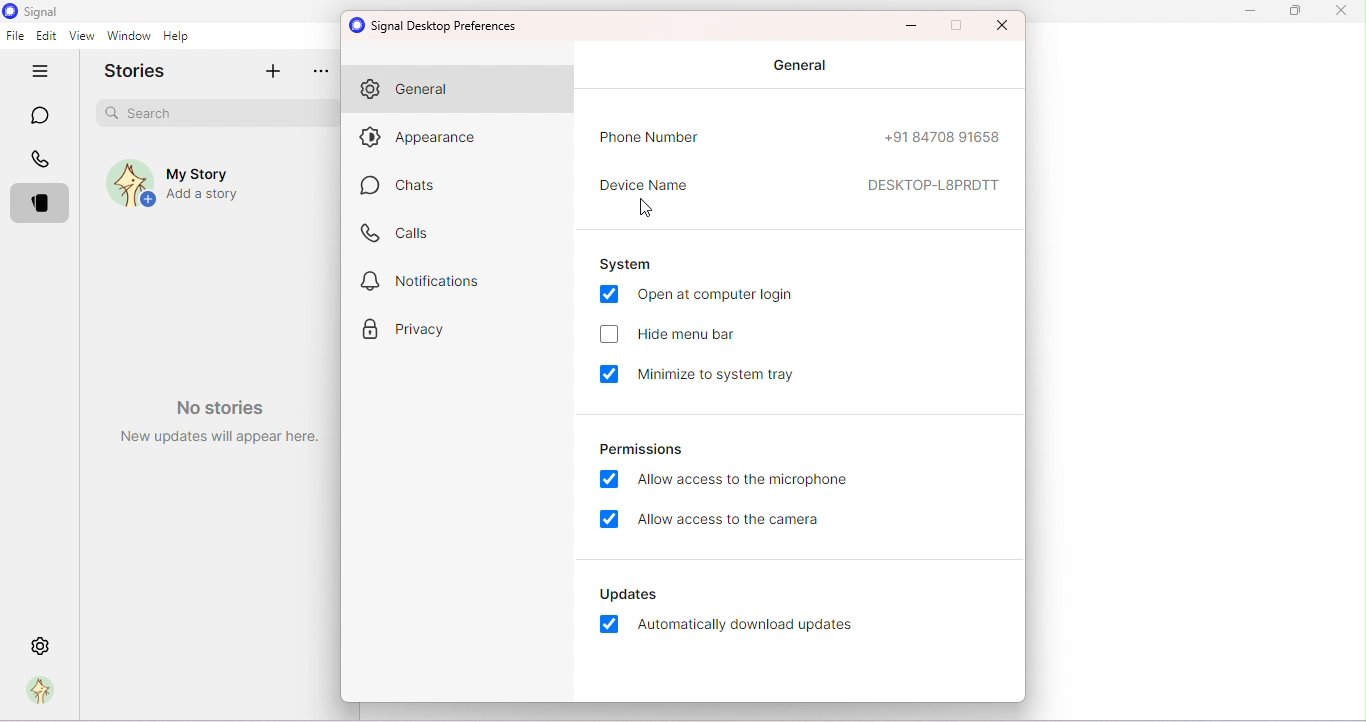 This screenshot has width=1366, height=722. I want to click on Window, so click(129, 37).